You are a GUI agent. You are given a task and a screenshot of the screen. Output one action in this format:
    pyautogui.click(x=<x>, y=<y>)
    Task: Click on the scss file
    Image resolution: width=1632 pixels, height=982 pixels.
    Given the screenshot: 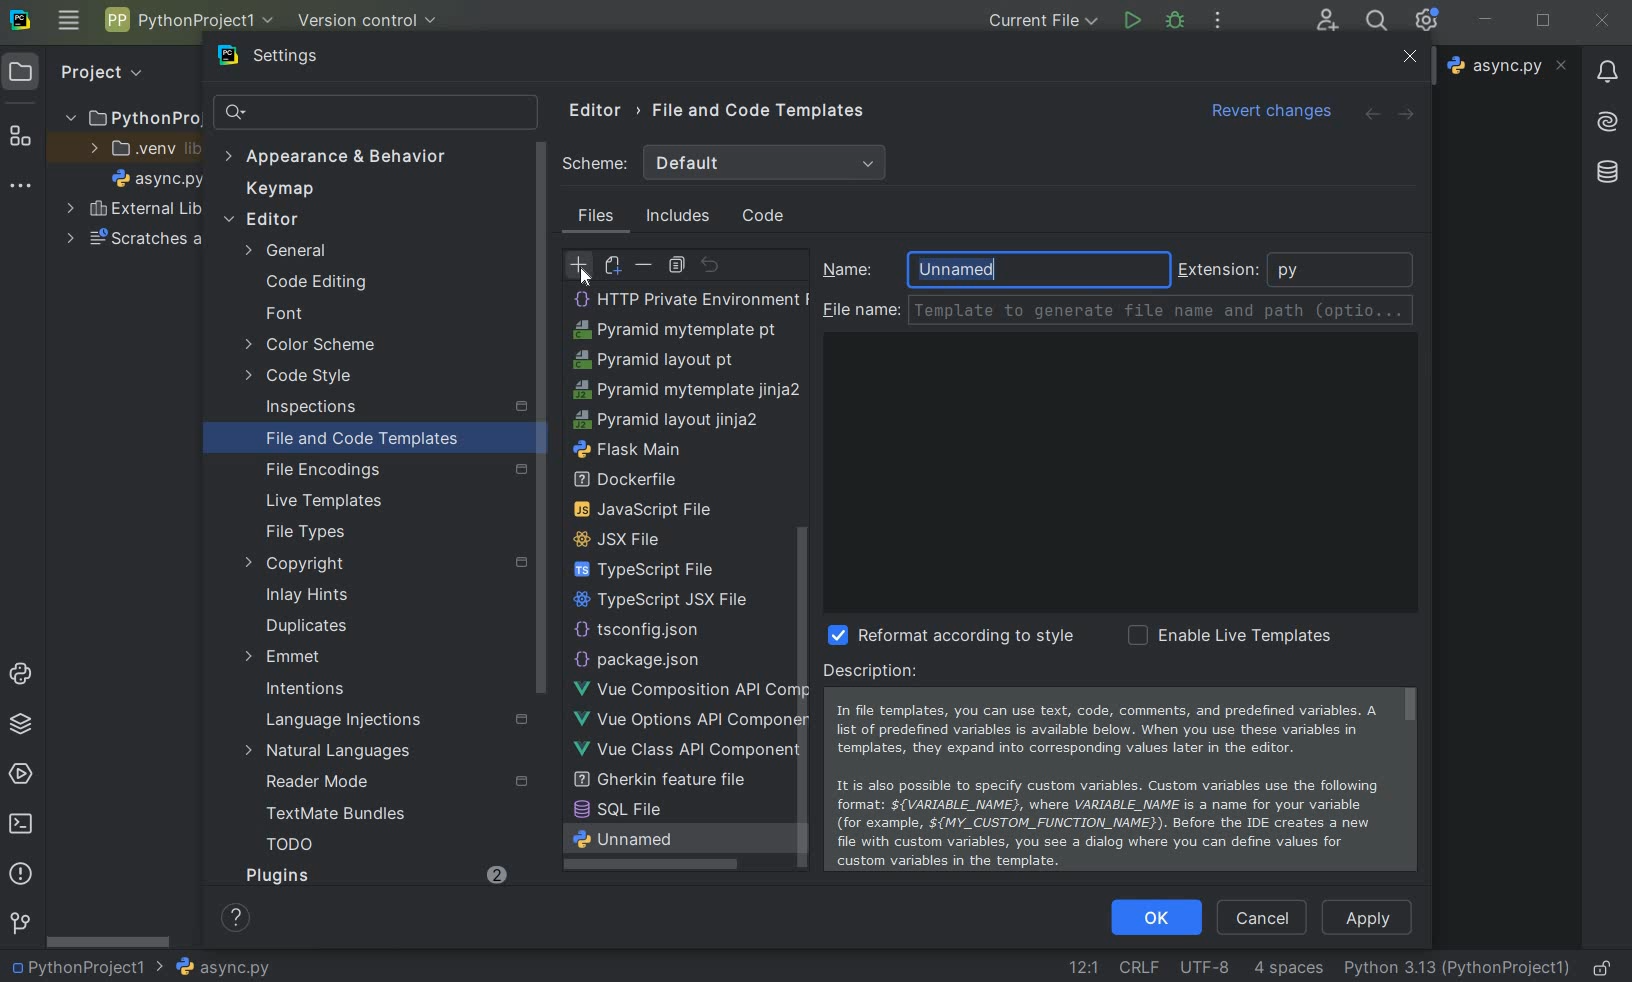 What is the action you would take?
    pyautogui.click(x=642, y=567)
    